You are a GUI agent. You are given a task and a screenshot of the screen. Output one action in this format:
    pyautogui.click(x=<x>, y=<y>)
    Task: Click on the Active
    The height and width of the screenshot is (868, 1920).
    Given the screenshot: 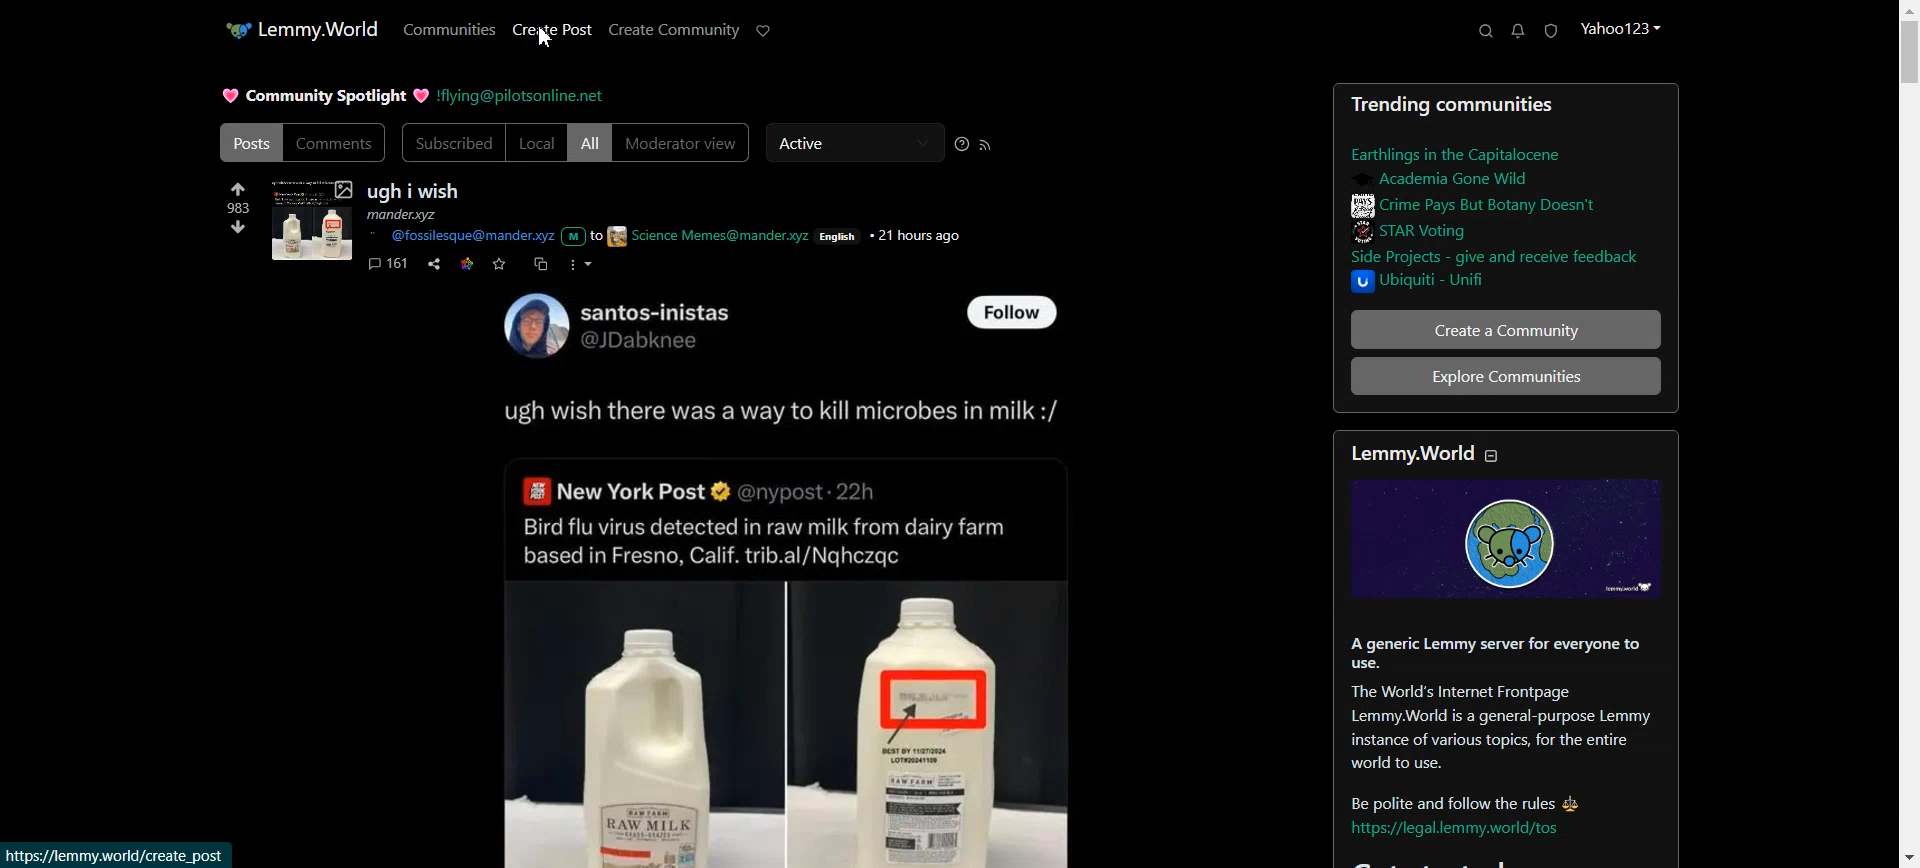 What is the action you would take?
    pyautogui.click(x=850, y=142)
    